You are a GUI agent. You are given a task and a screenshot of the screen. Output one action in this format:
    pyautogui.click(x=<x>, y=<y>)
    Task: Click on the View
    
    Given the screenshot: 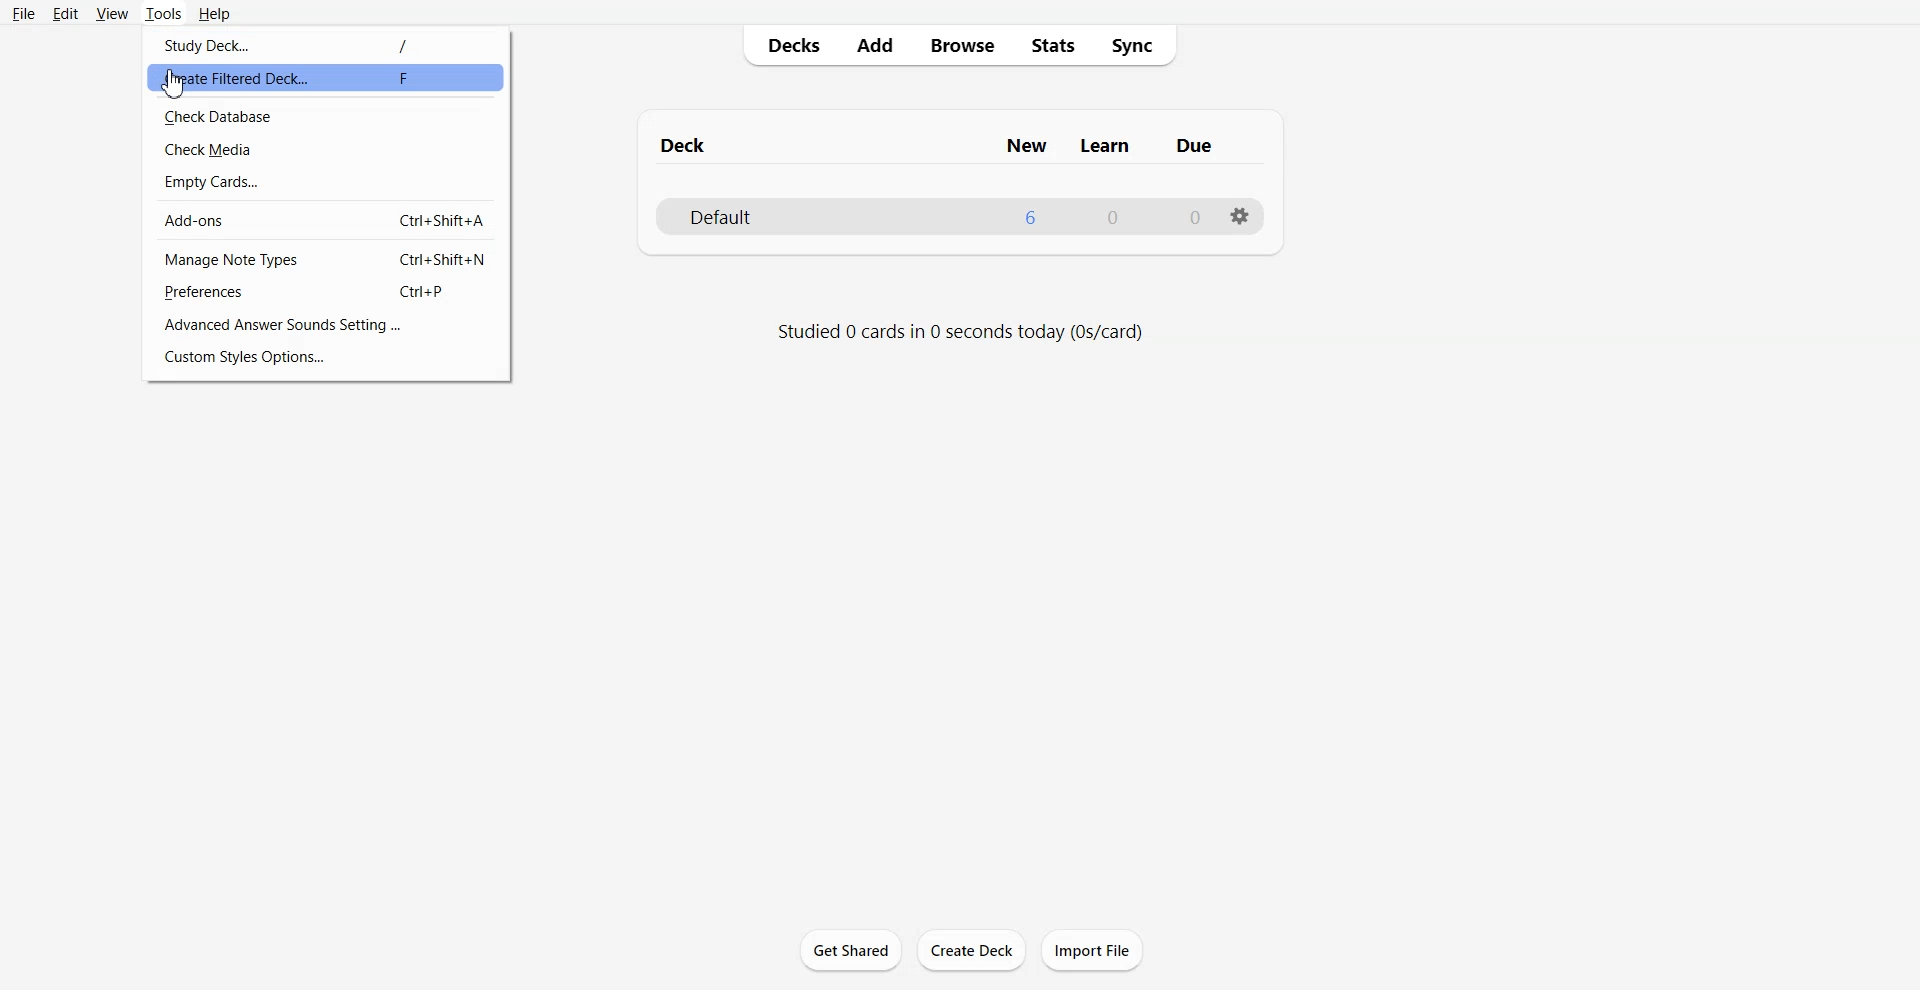 What is the action you would take?
    pyautogui.click(x=112, y=13)
    